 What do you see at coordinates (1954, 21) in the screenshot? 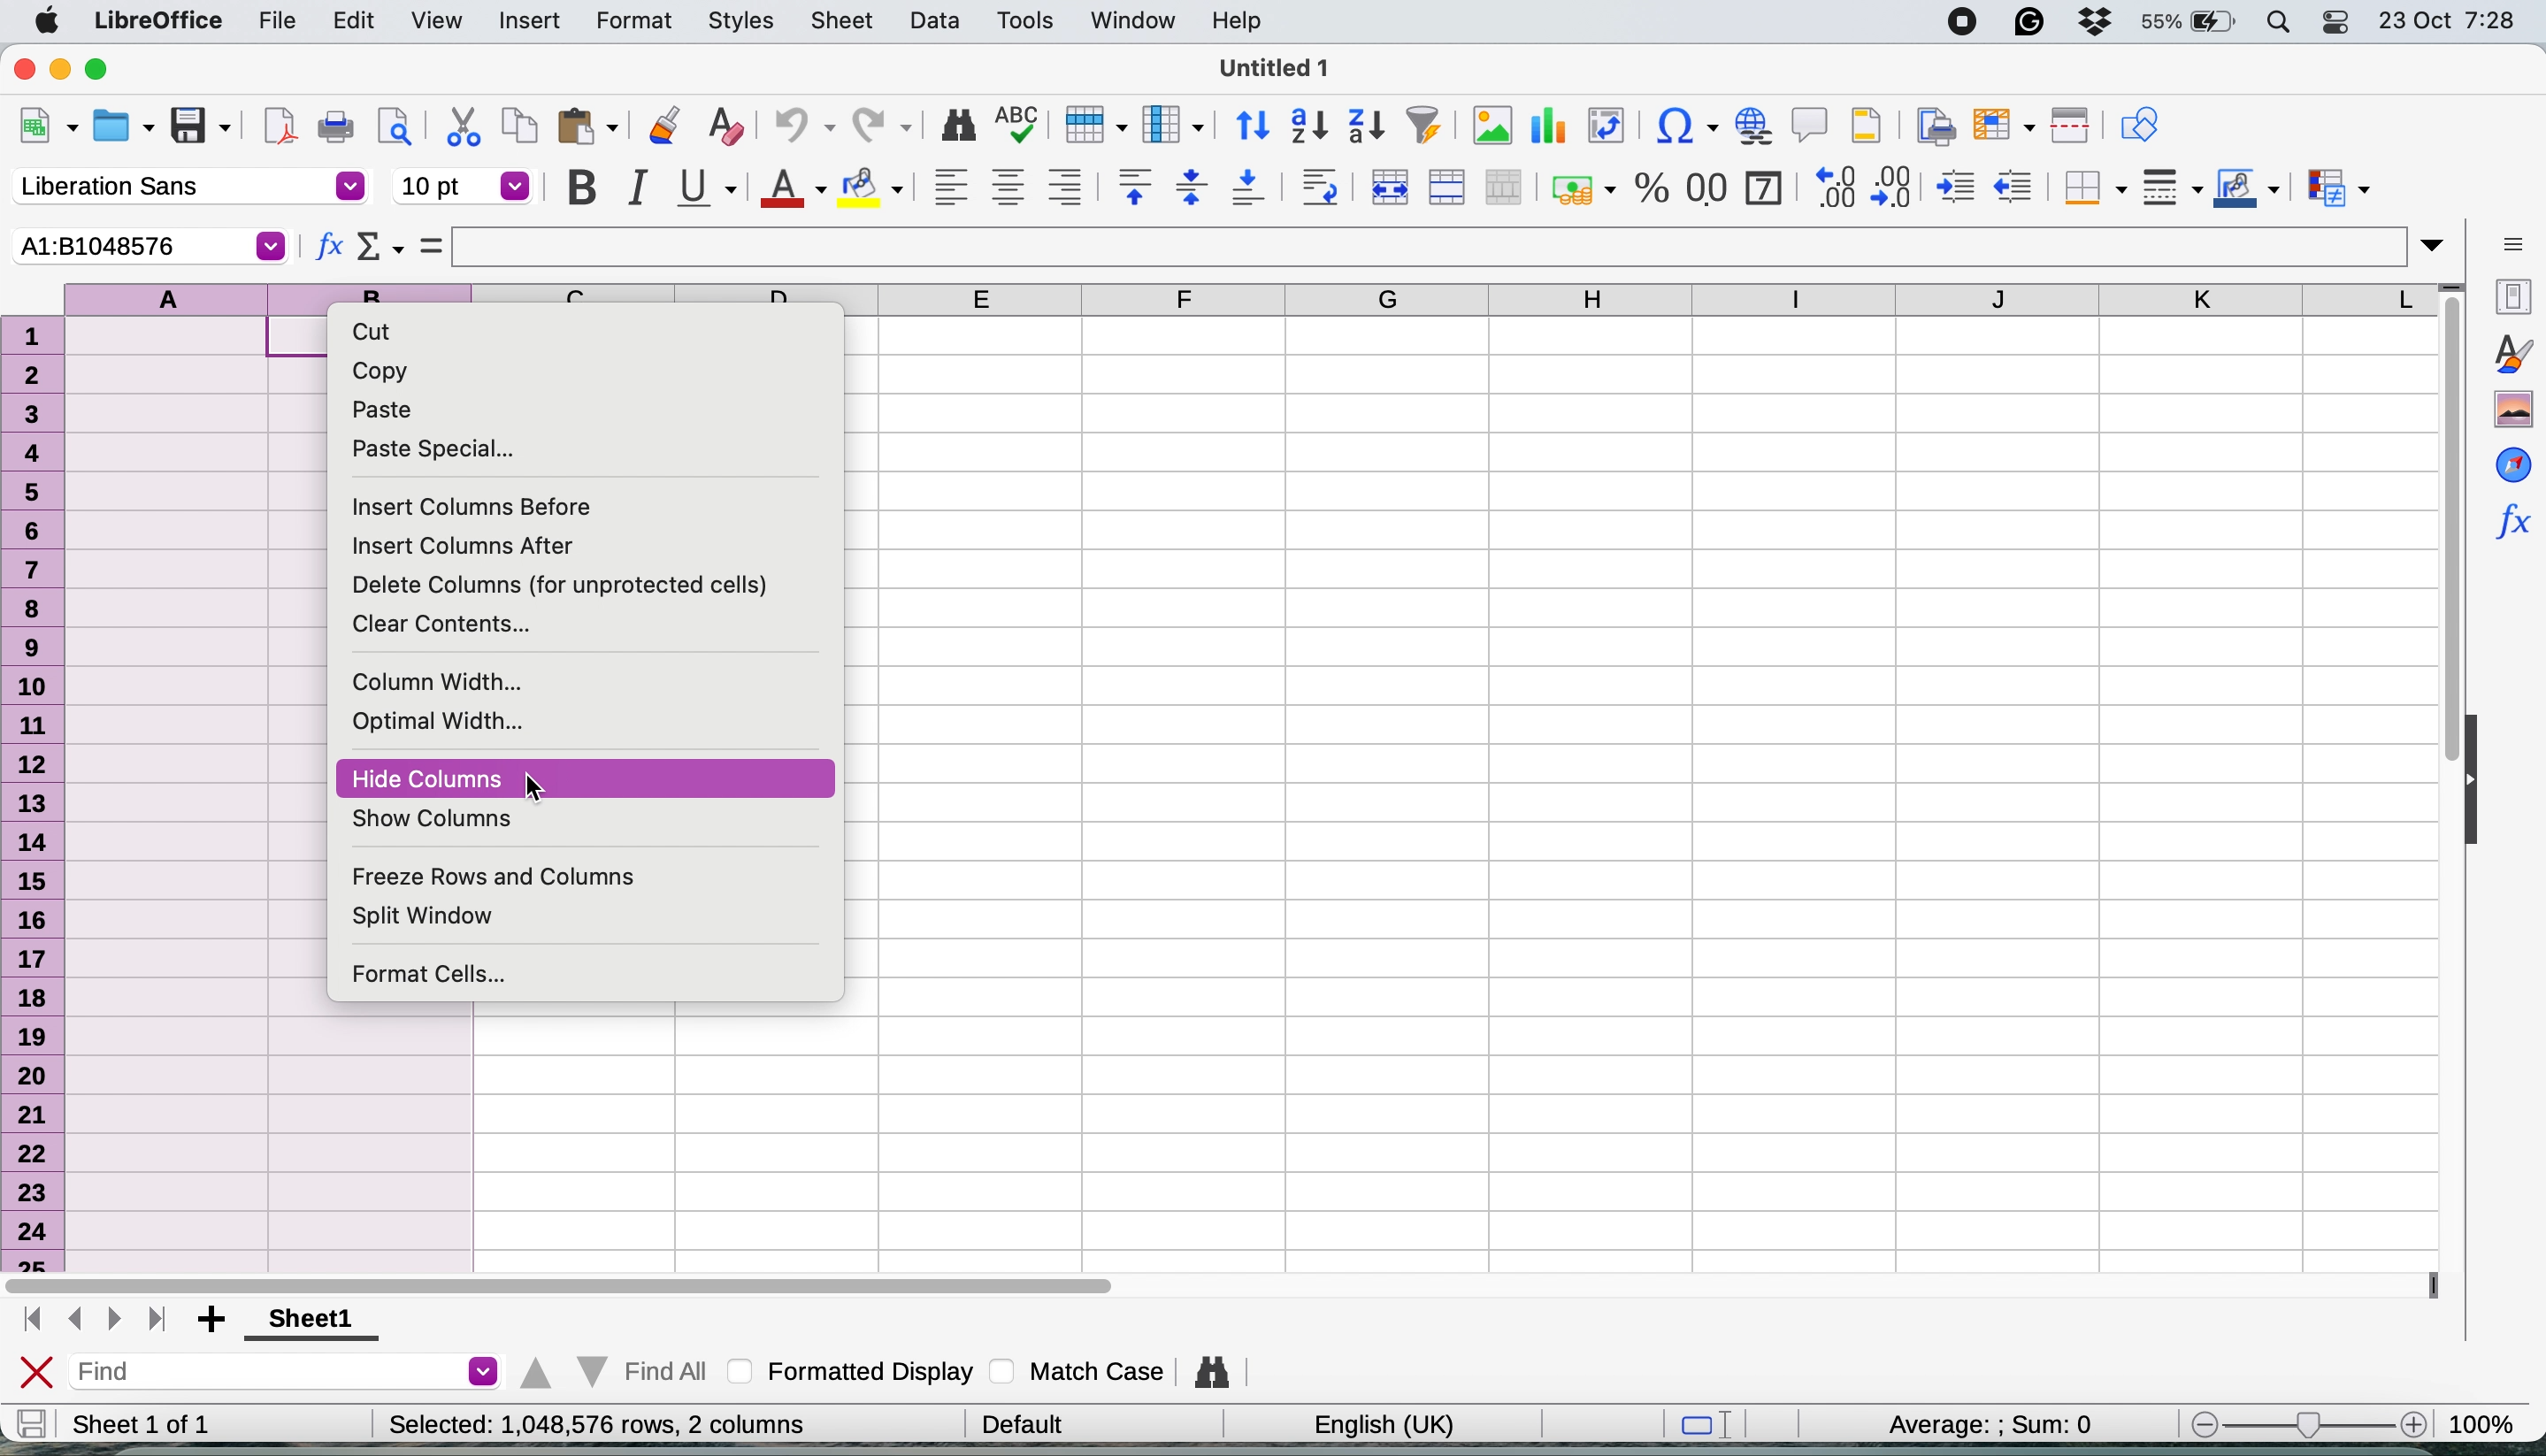
I see `screen recorder` at bounding box center [1954, 21].